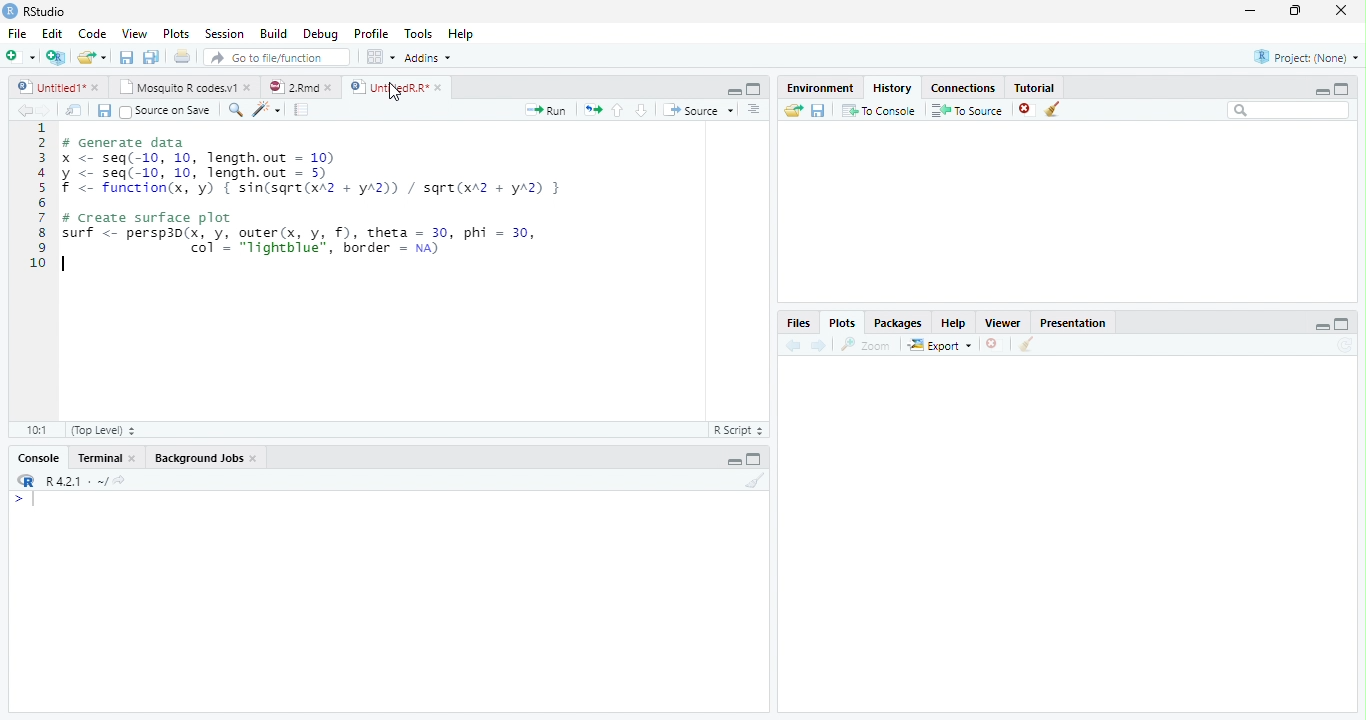  Describe the element at coordinates (1322, 327) in the screenshot. I see `minimize` at that location.